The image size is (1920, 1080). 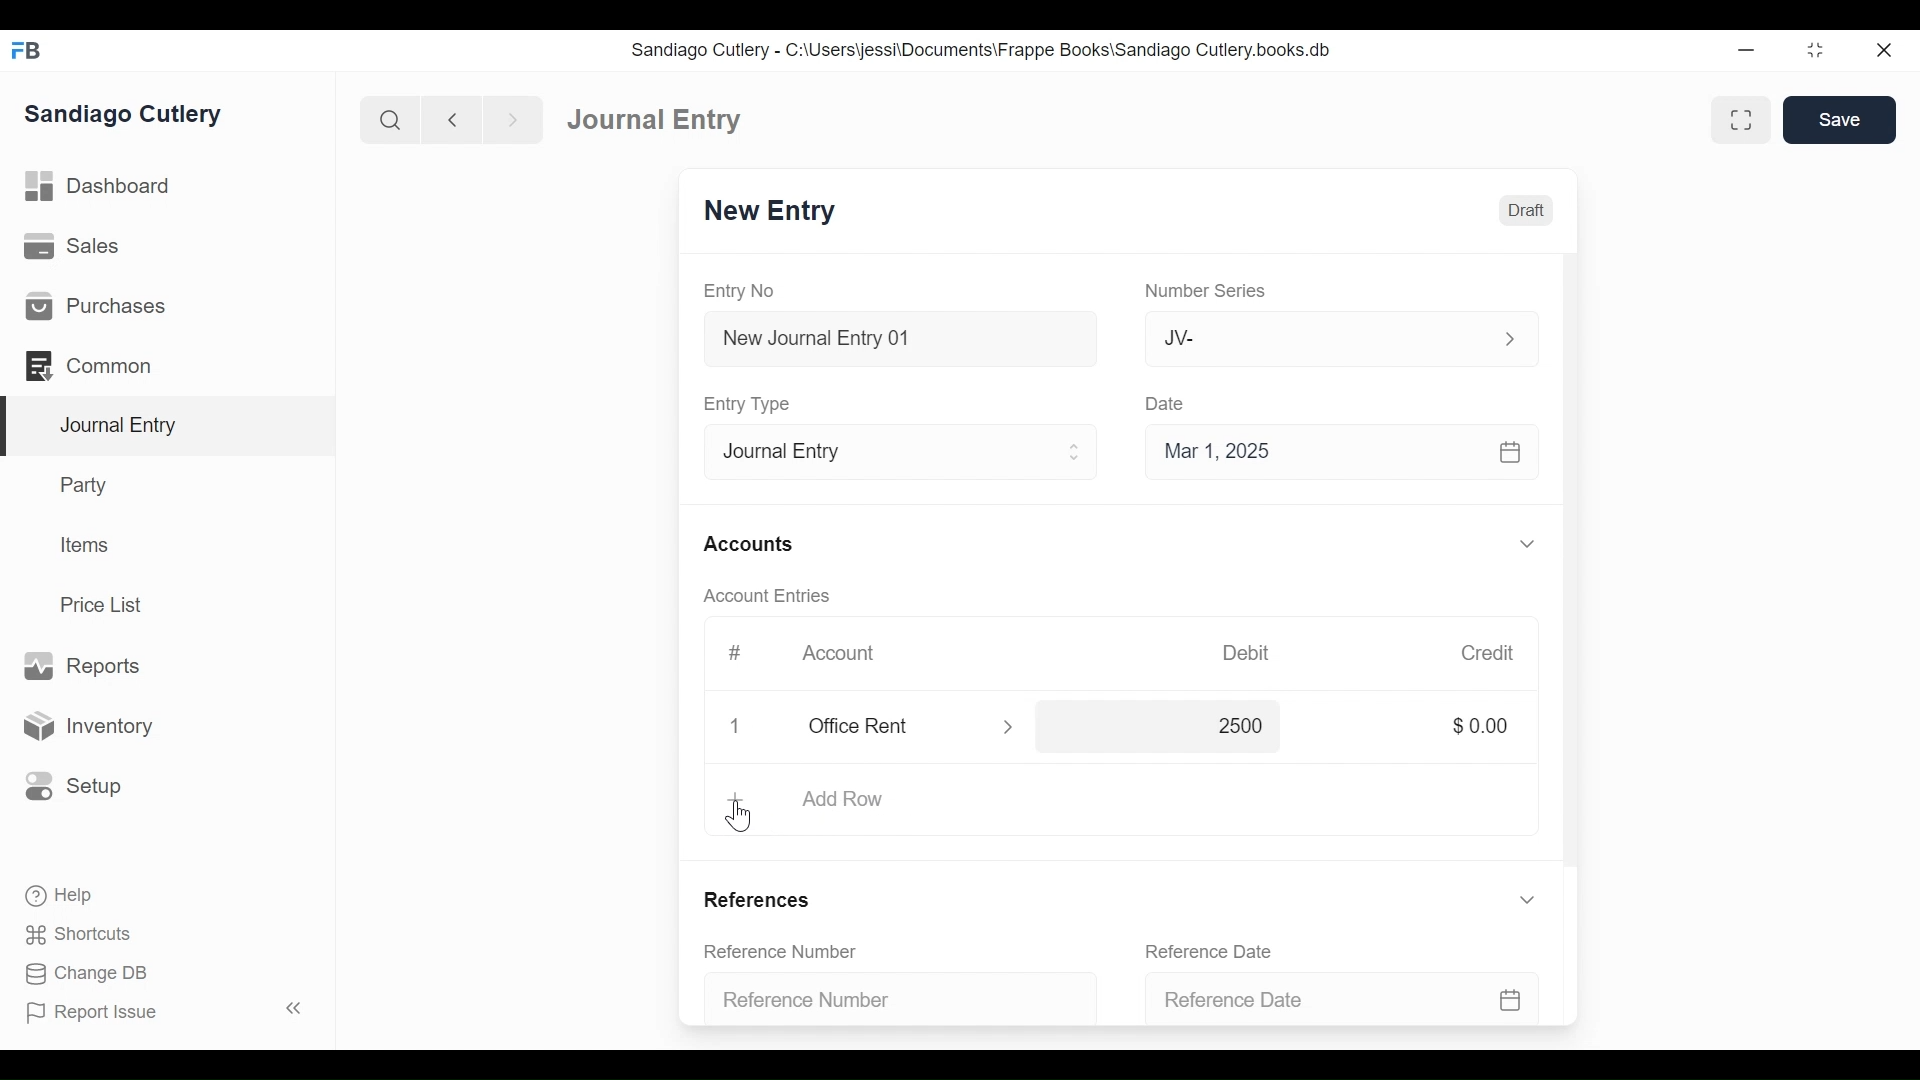 What do you see at coordinates (100, 1014) in the screenshot?
I see `Report Issue` at bounding box center [100, 1014].